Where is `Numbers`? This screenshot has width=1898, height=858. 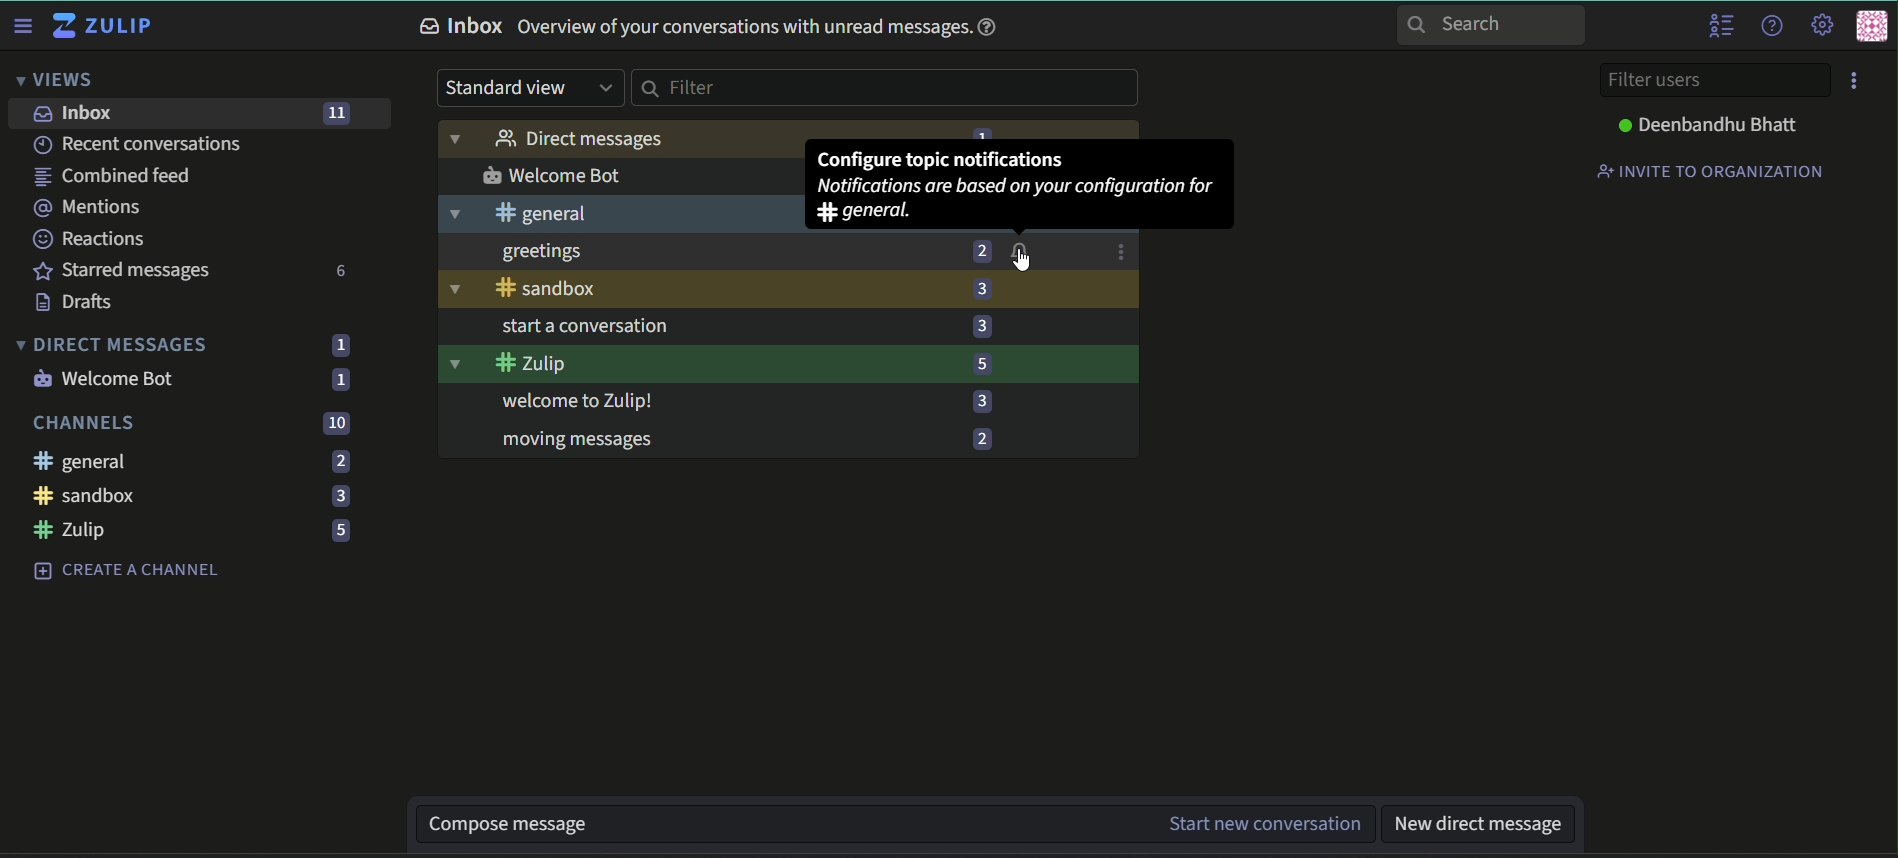
Numbers is located at coordinates (337, 531).